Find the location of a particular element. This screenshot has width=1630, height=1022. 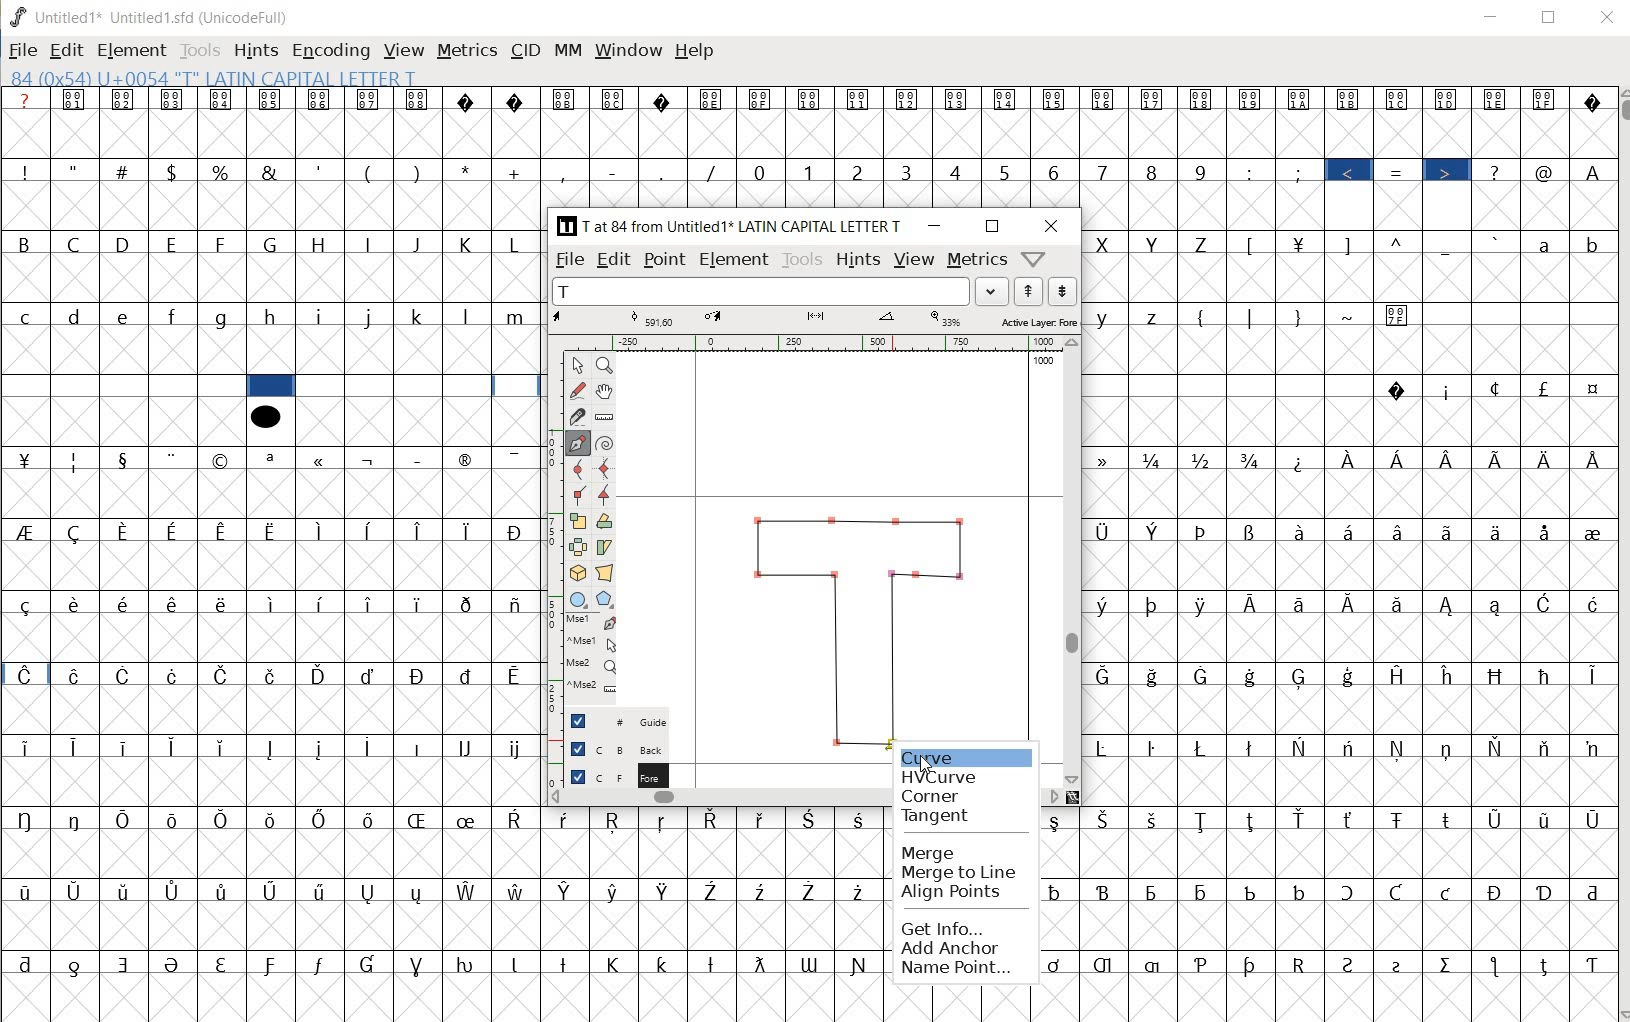

hv curve is located at coordinates (941, 774).